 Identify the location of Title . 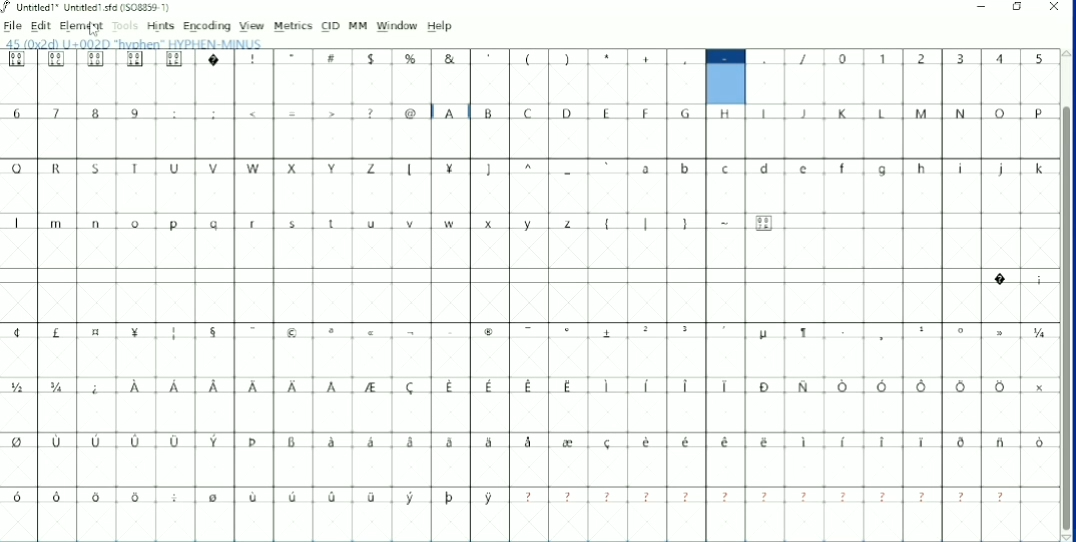
(89, 8).